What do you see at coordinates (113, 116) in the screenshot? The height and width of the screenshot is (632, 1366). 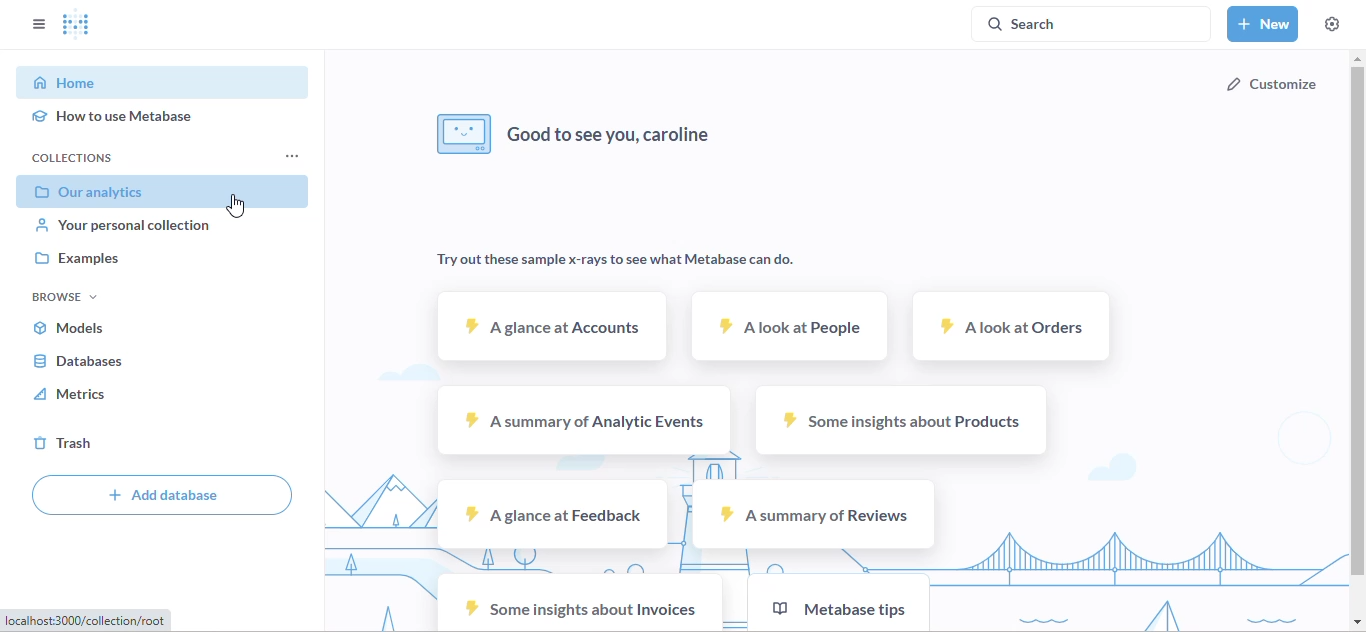 I see `how to use metabase` at bounding box center [113, 116].